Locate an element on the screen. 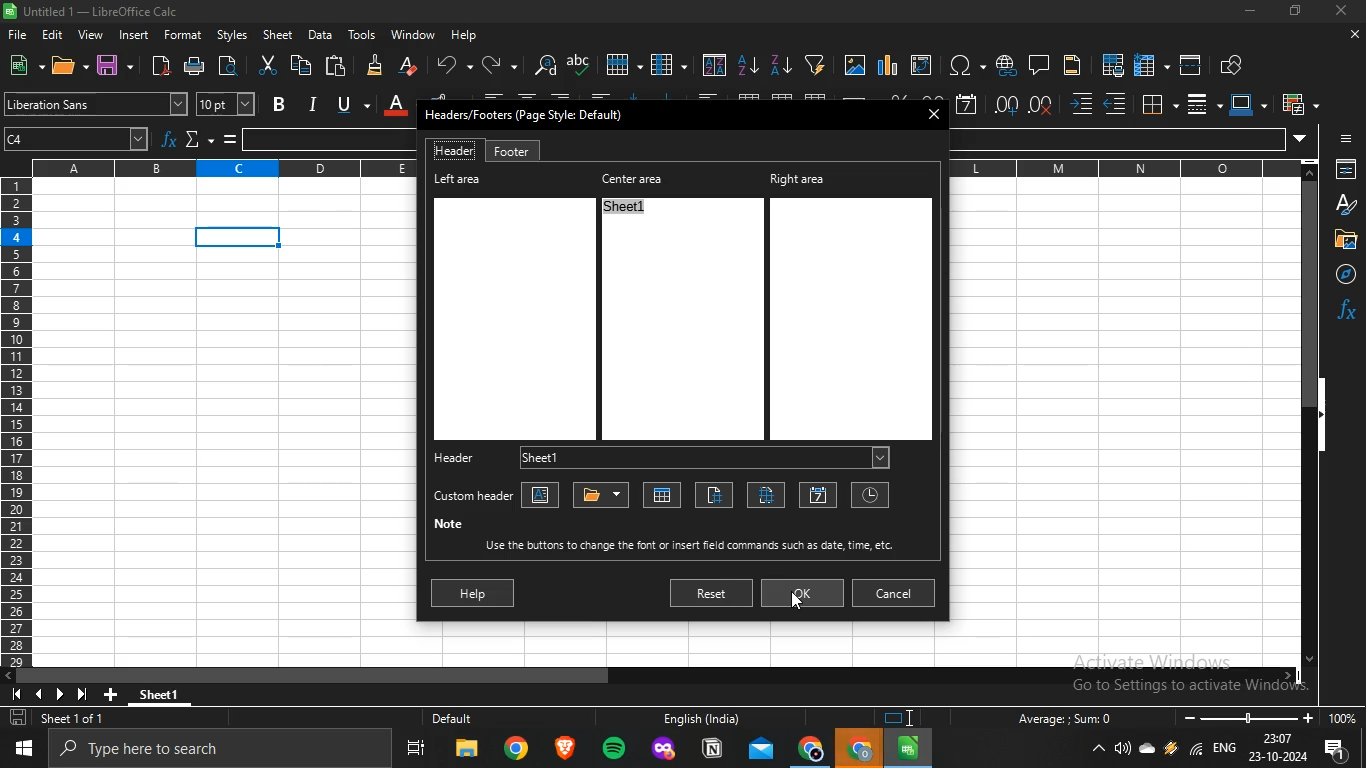  custom header is located at coordinates (471, 497).